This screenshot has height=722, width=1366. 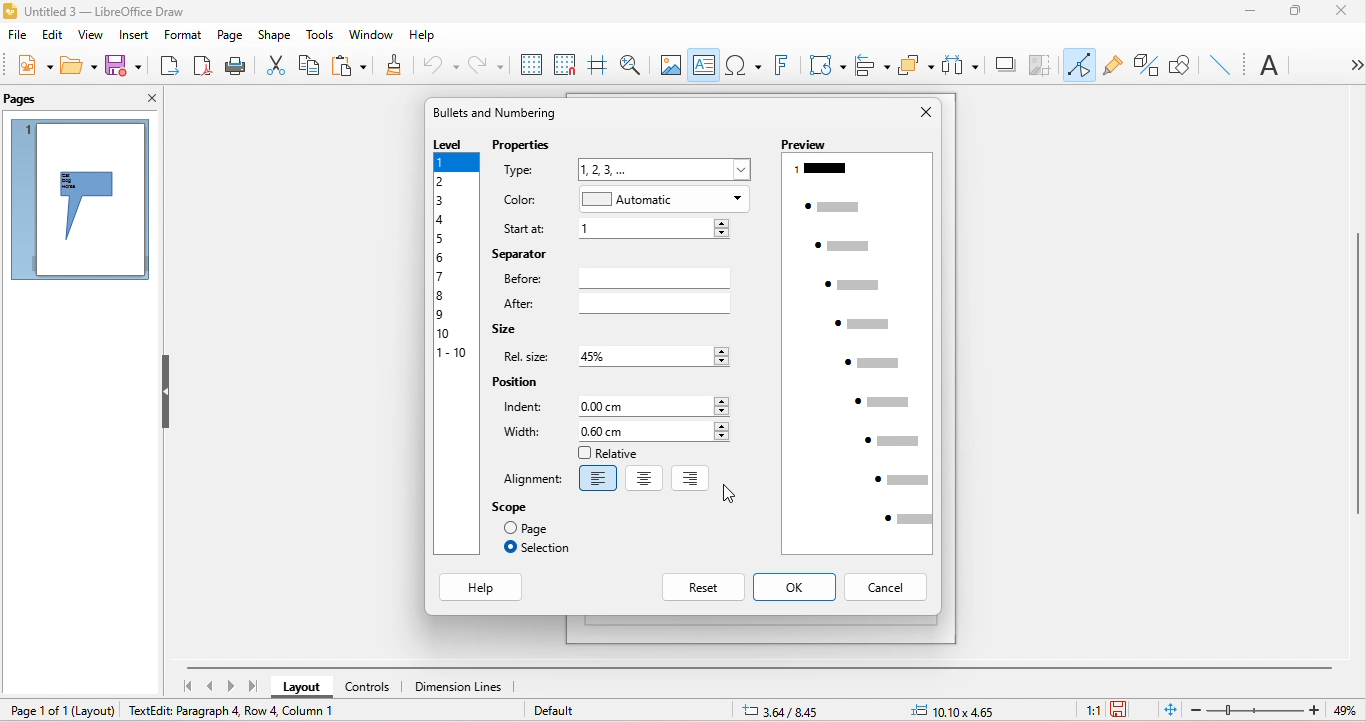 I want to click on 10.10x4.65, so click(x=972, y=710).